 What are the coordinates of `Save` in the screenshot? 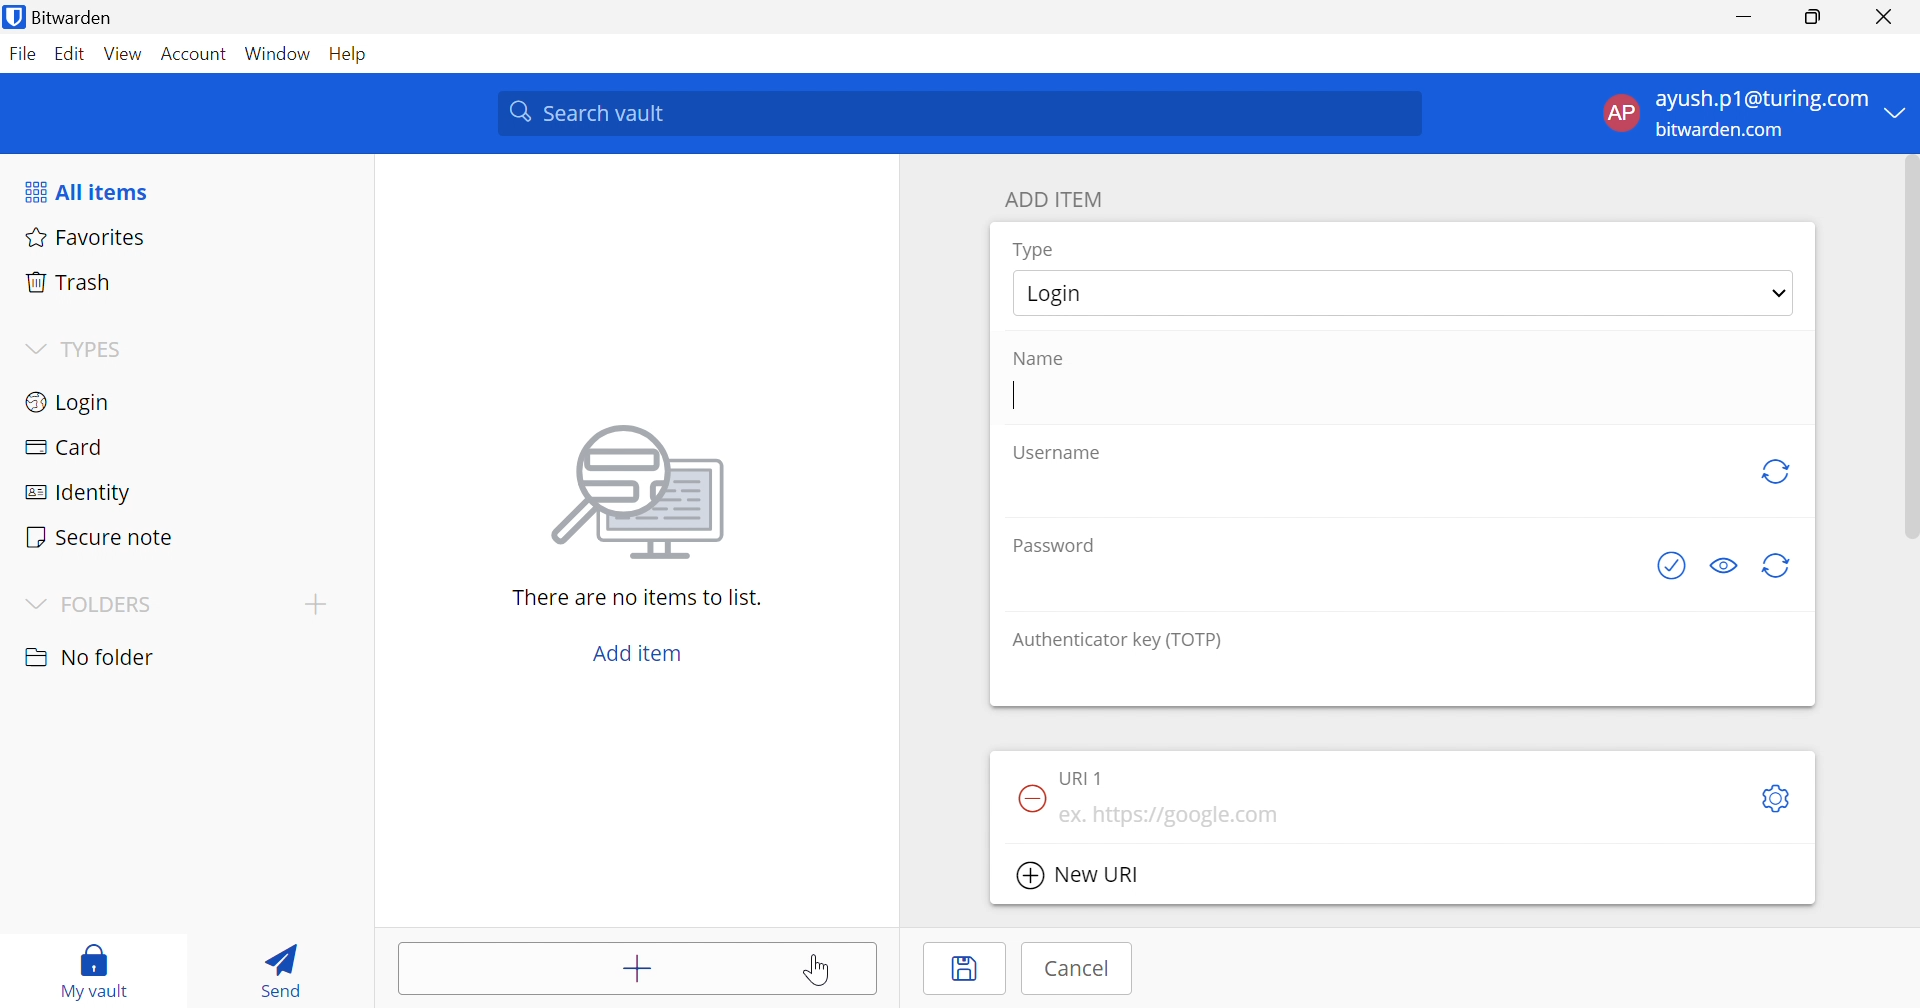 It's located at (964, 970).